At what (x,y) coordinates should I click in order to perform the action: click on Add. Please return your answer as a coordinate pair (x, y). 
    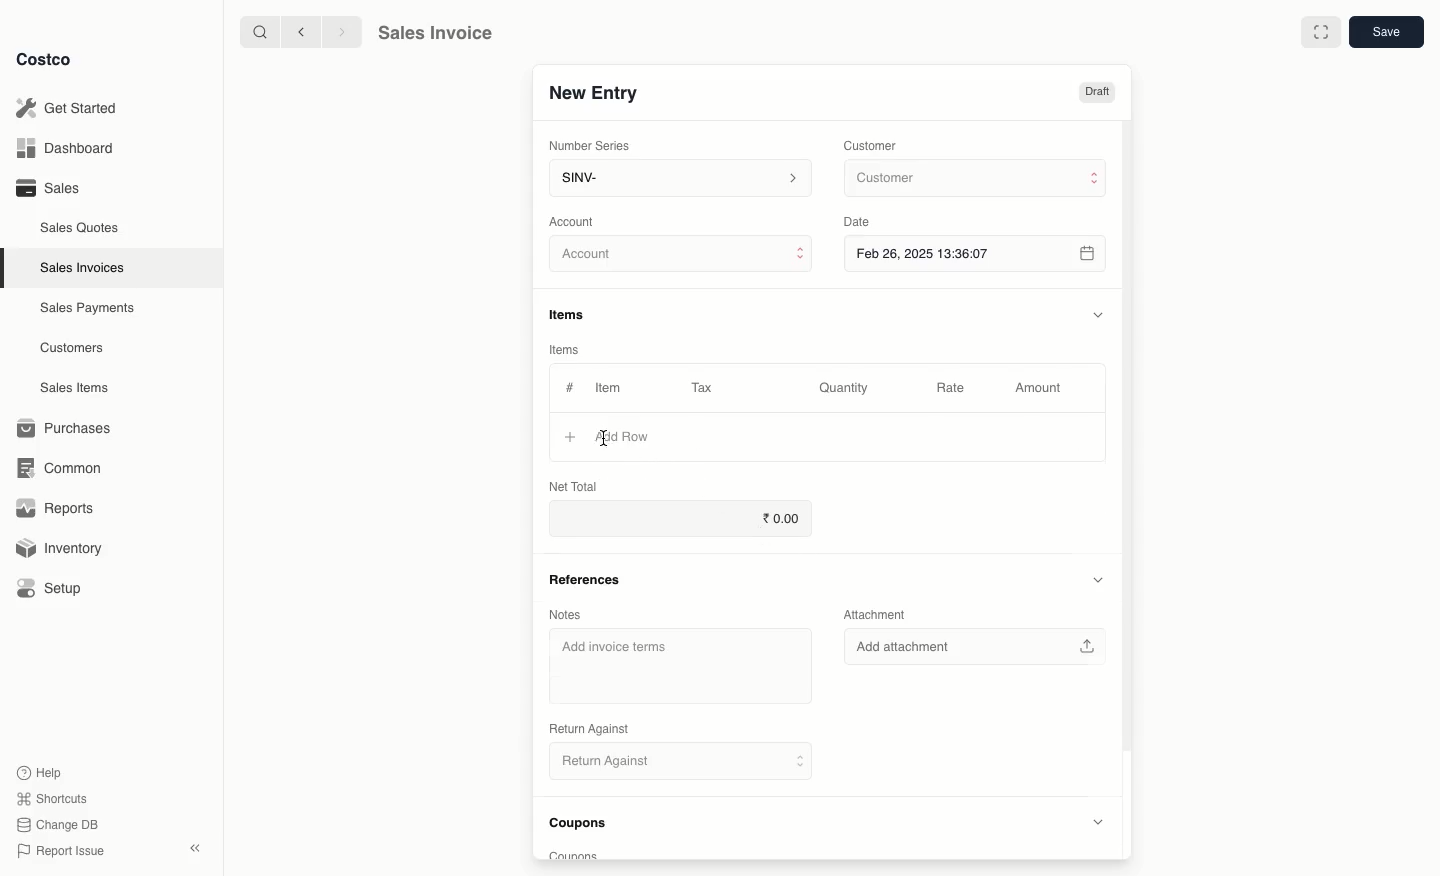
    Looking at the image, I should click on (568, 435).